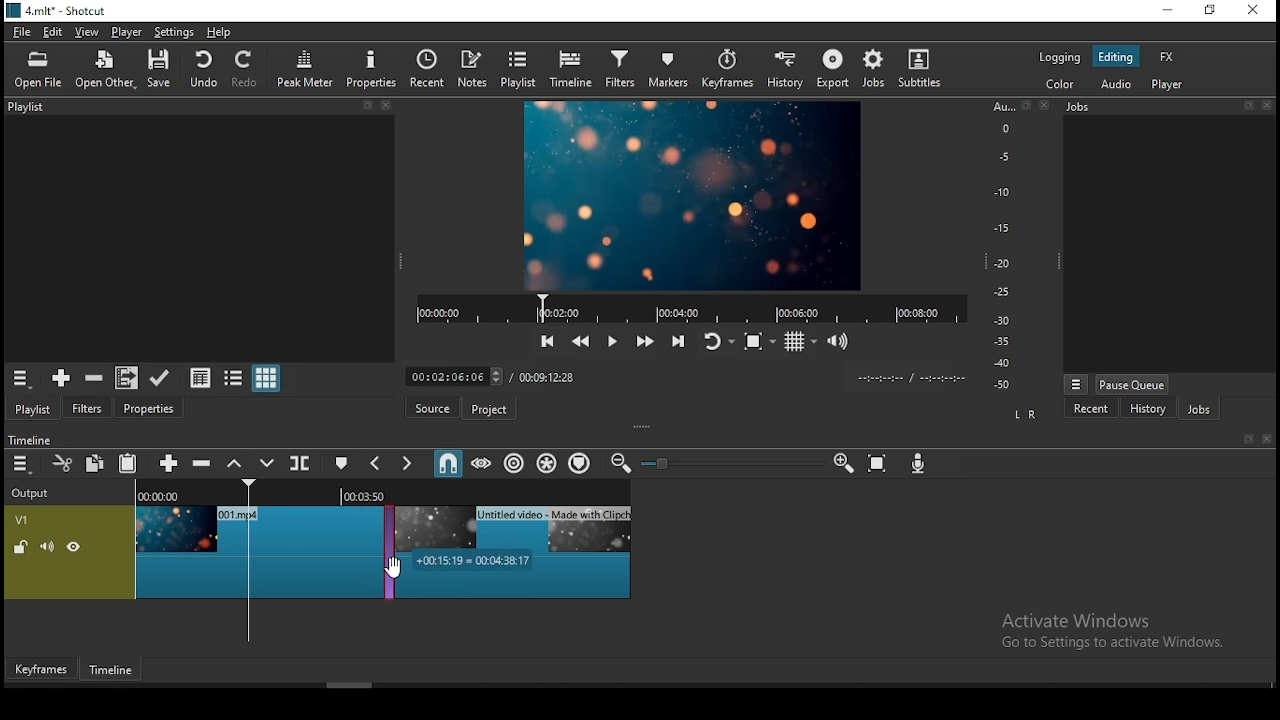 Image resolution: width=1280 pixels, height=720 pixels. Describe the element at coordinates (425, 70) in the screenshot. I see `recent` at that location.